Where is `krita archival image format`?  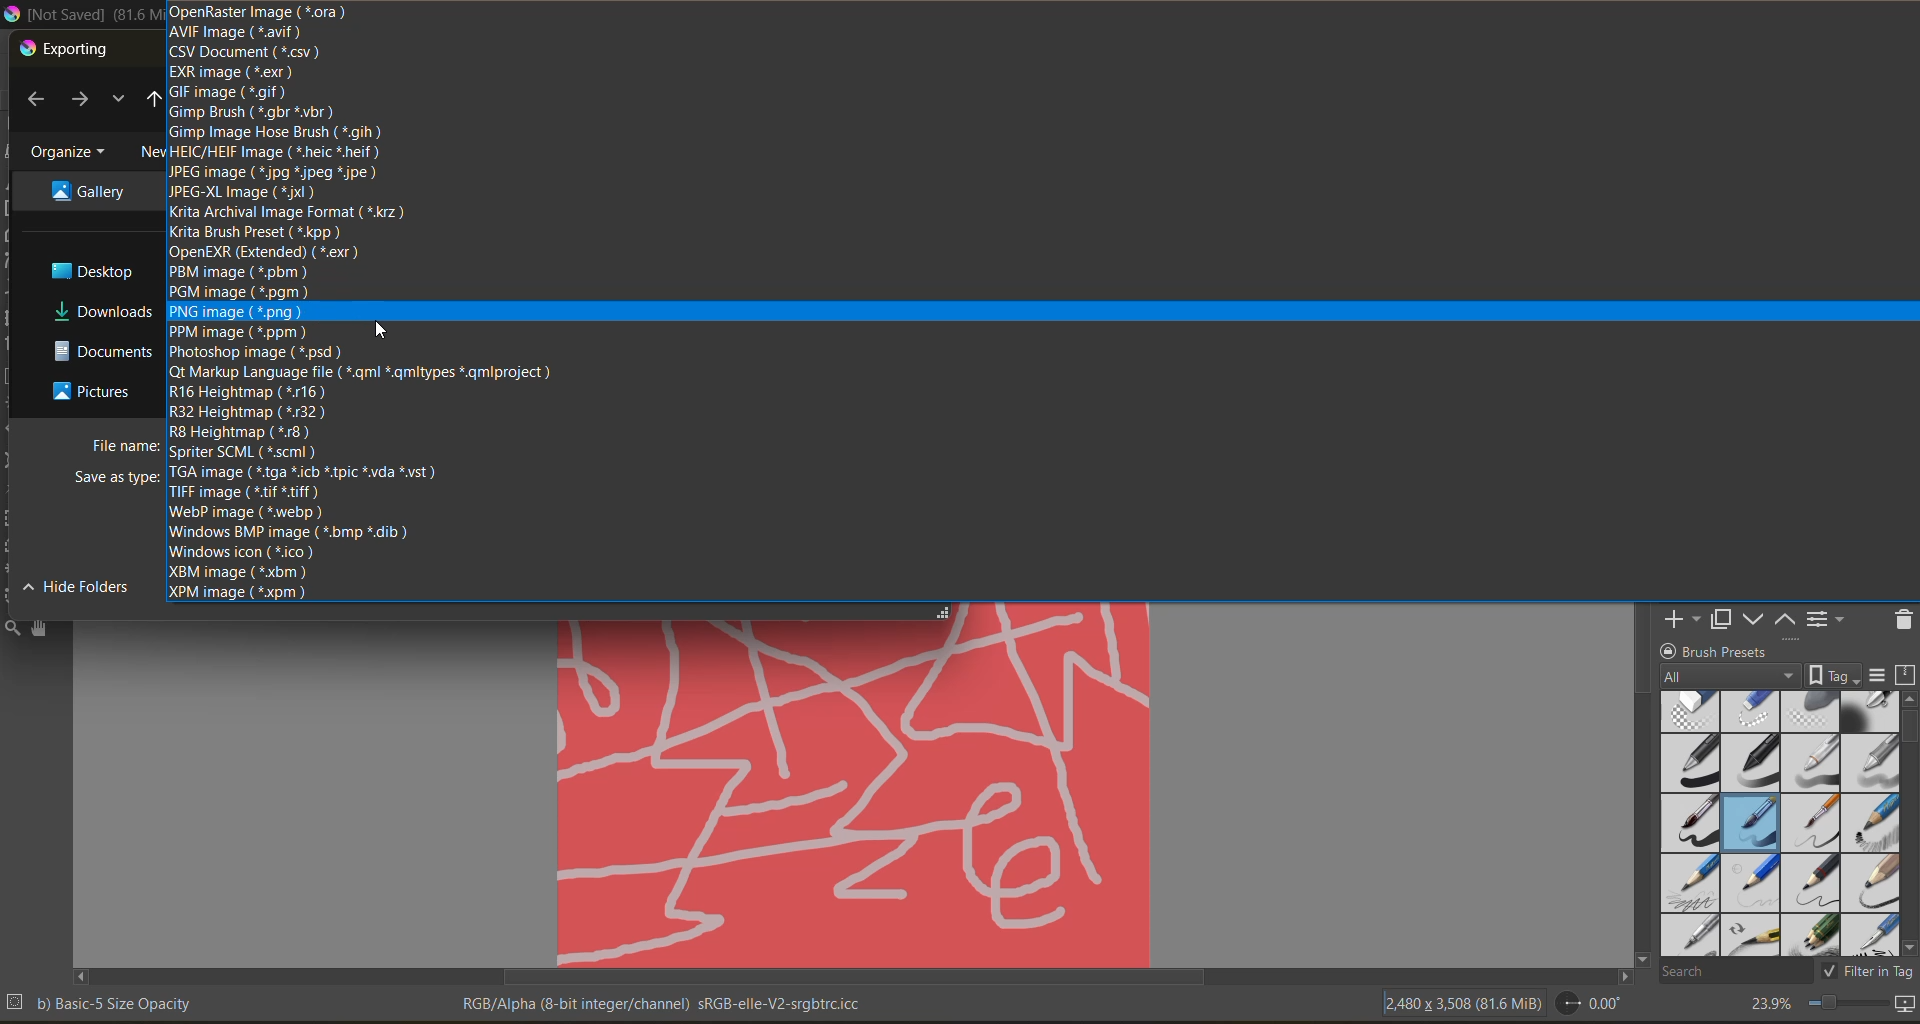
krita archival image format is located at coordinates (291, 213).